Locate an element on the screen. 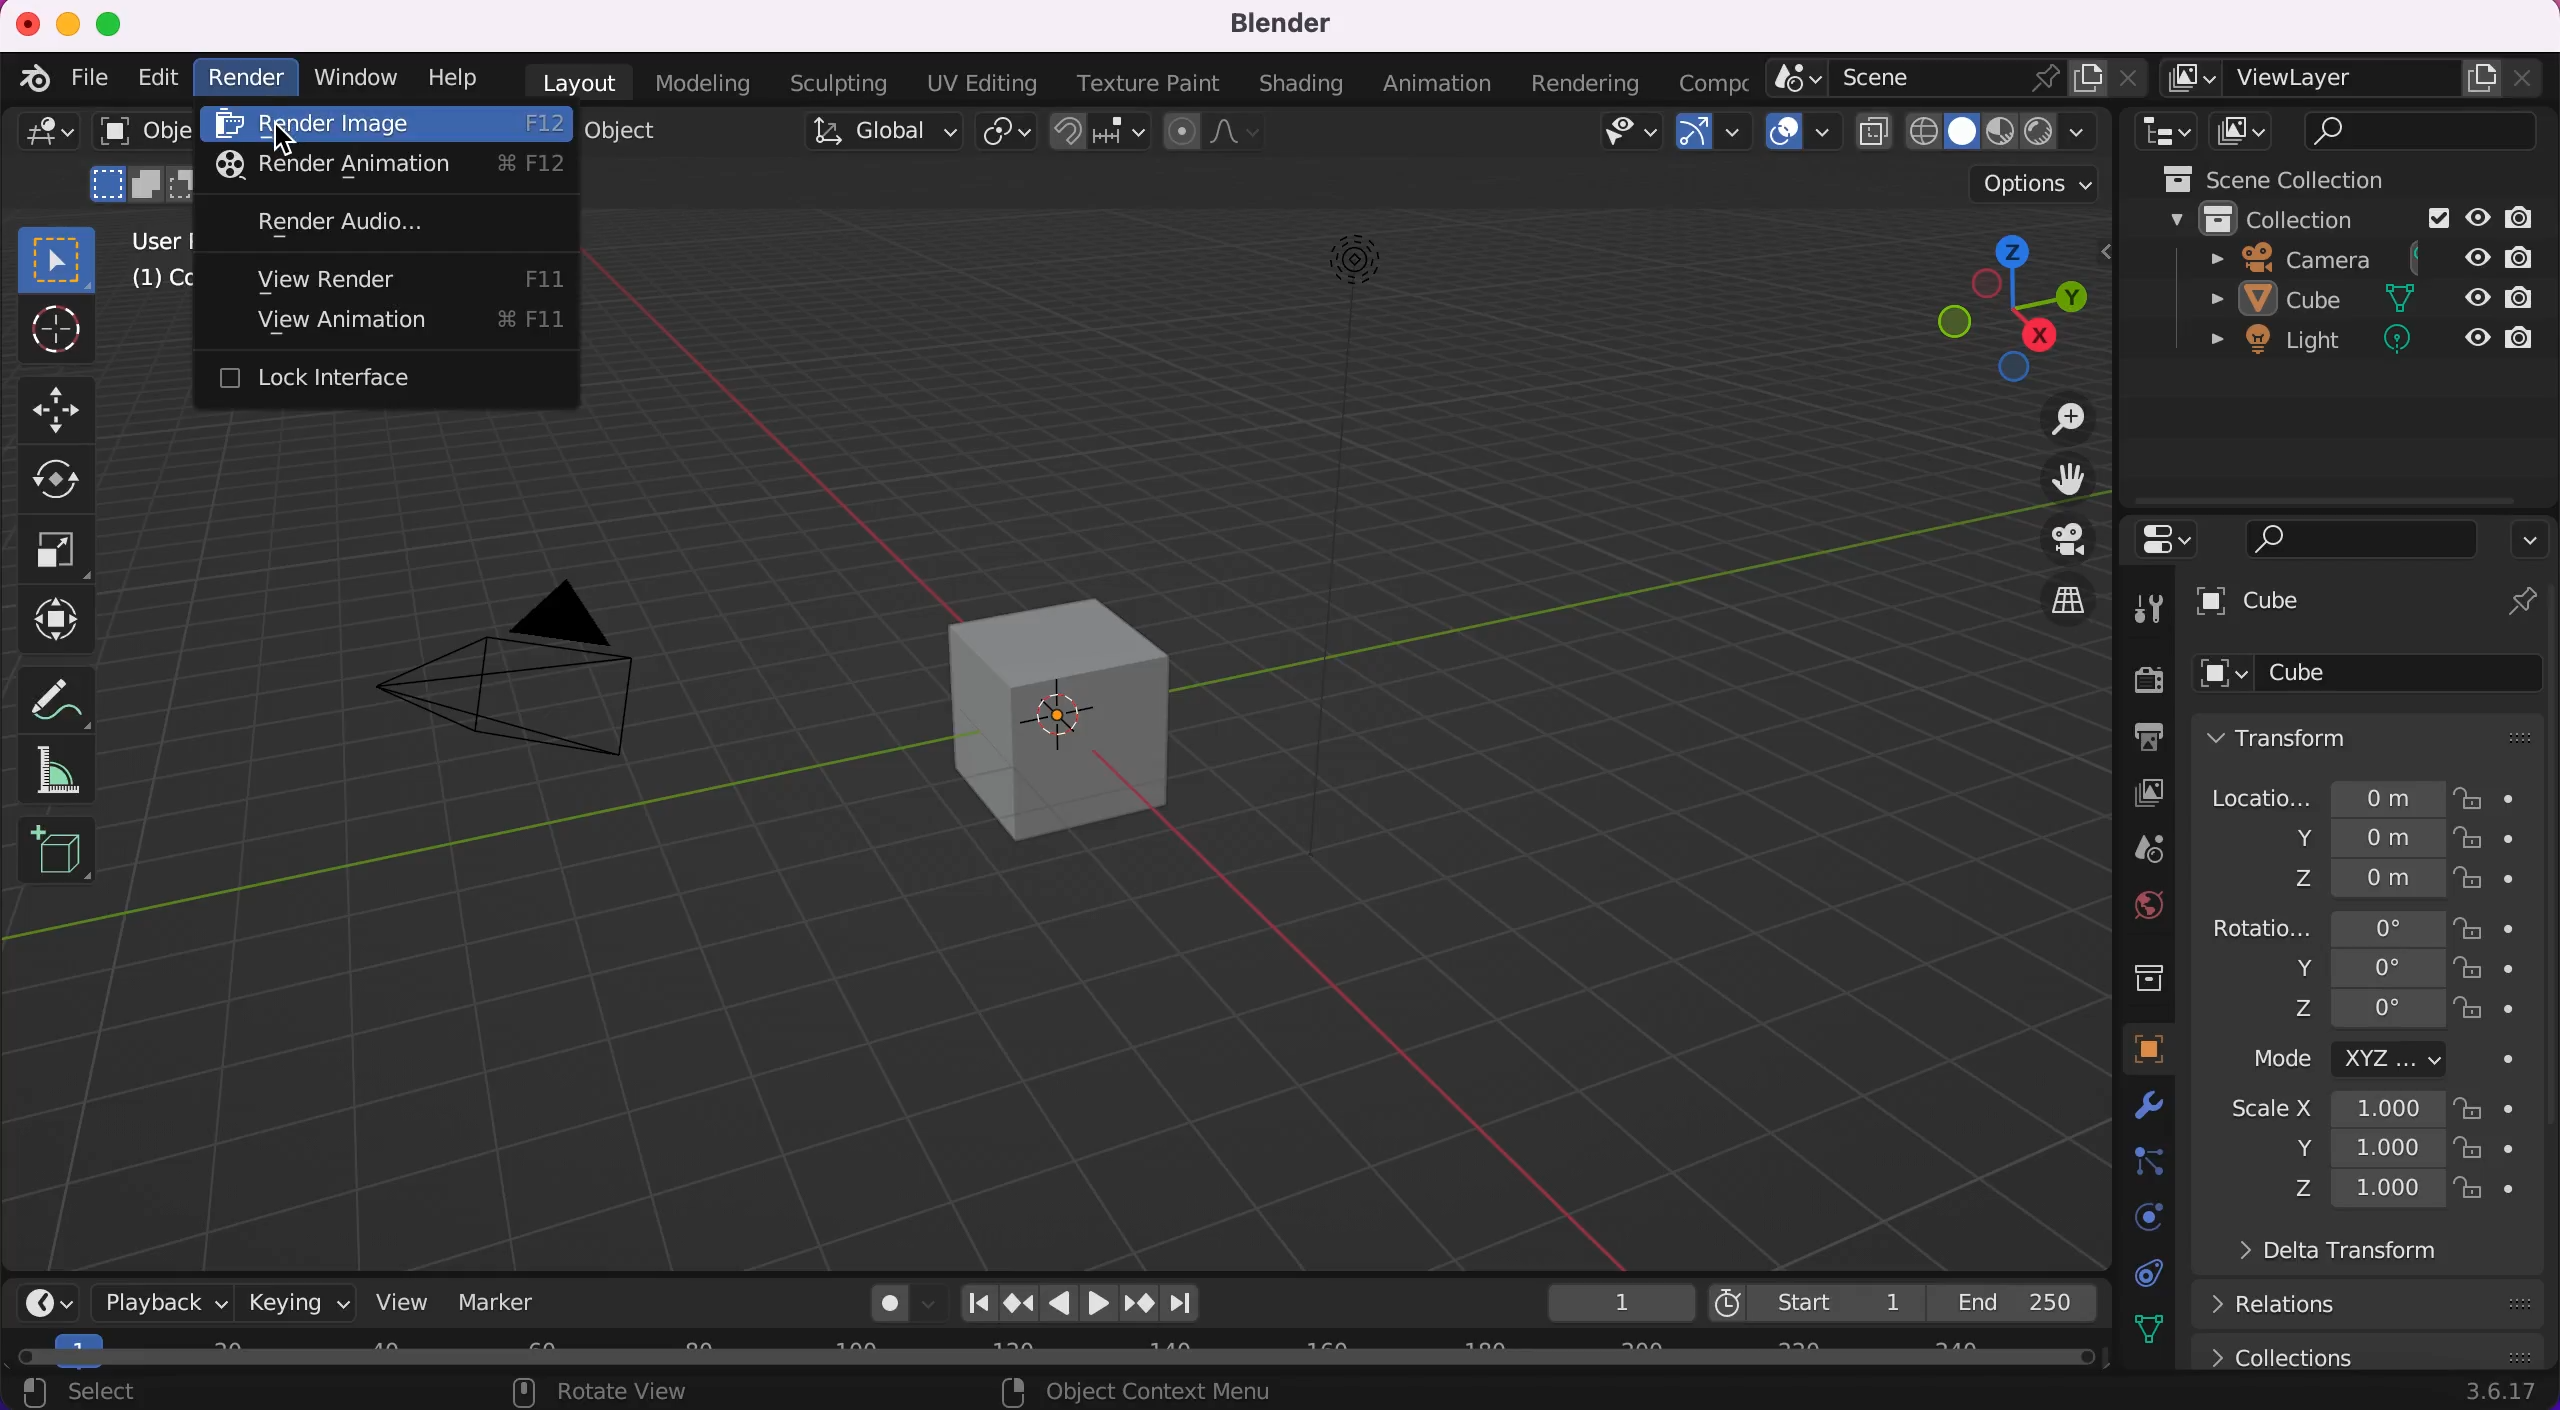 The width and height of the screenshot is (2560, 1410). overlays is located at coordinates (1803, 139).